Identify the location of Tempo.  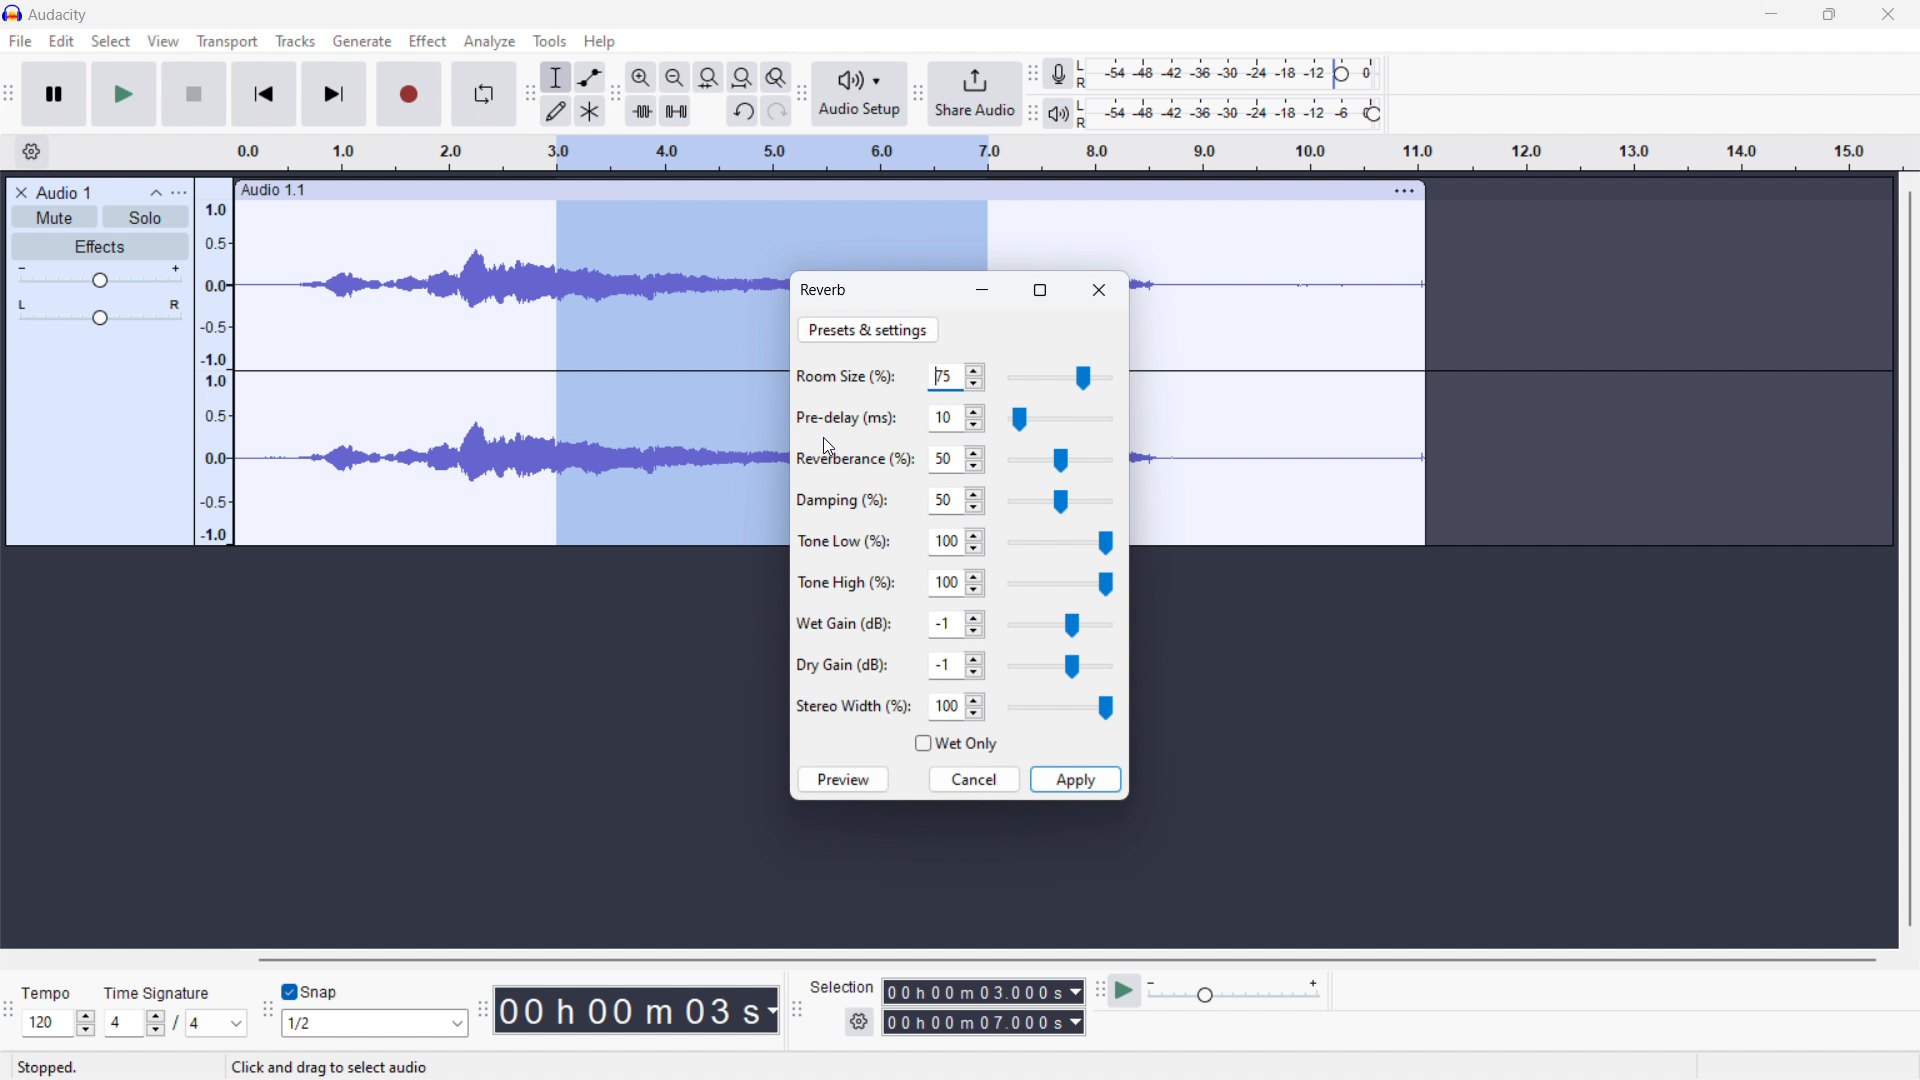
(49, 994).